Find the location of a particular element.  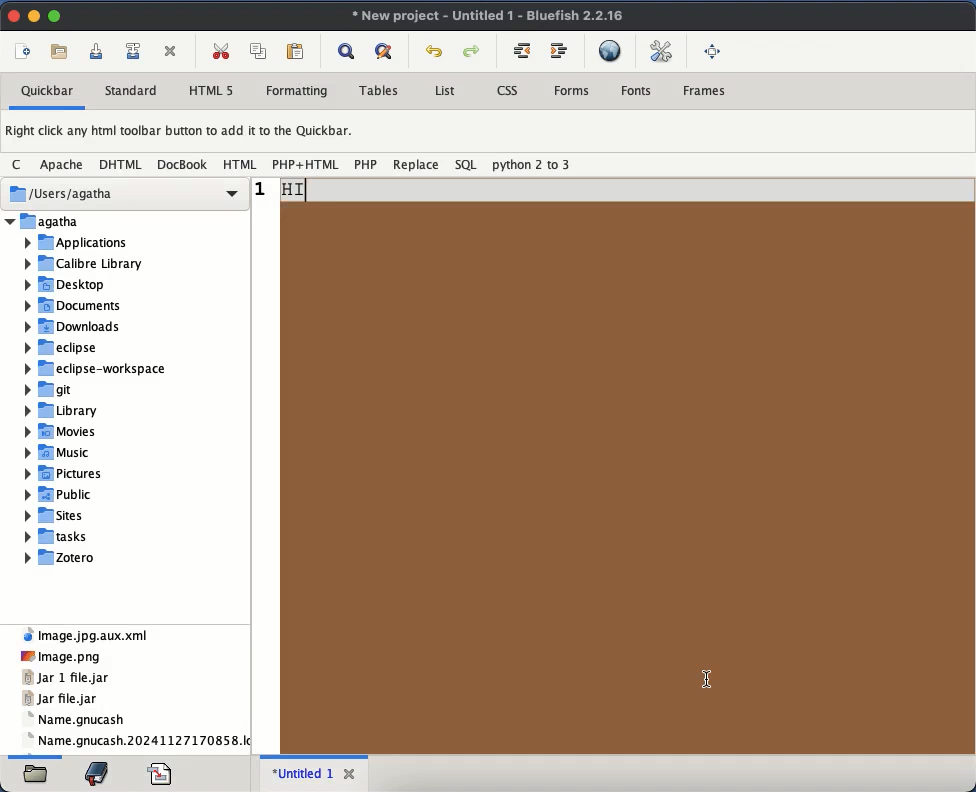

Downloads is located at coordinates (72, 326).